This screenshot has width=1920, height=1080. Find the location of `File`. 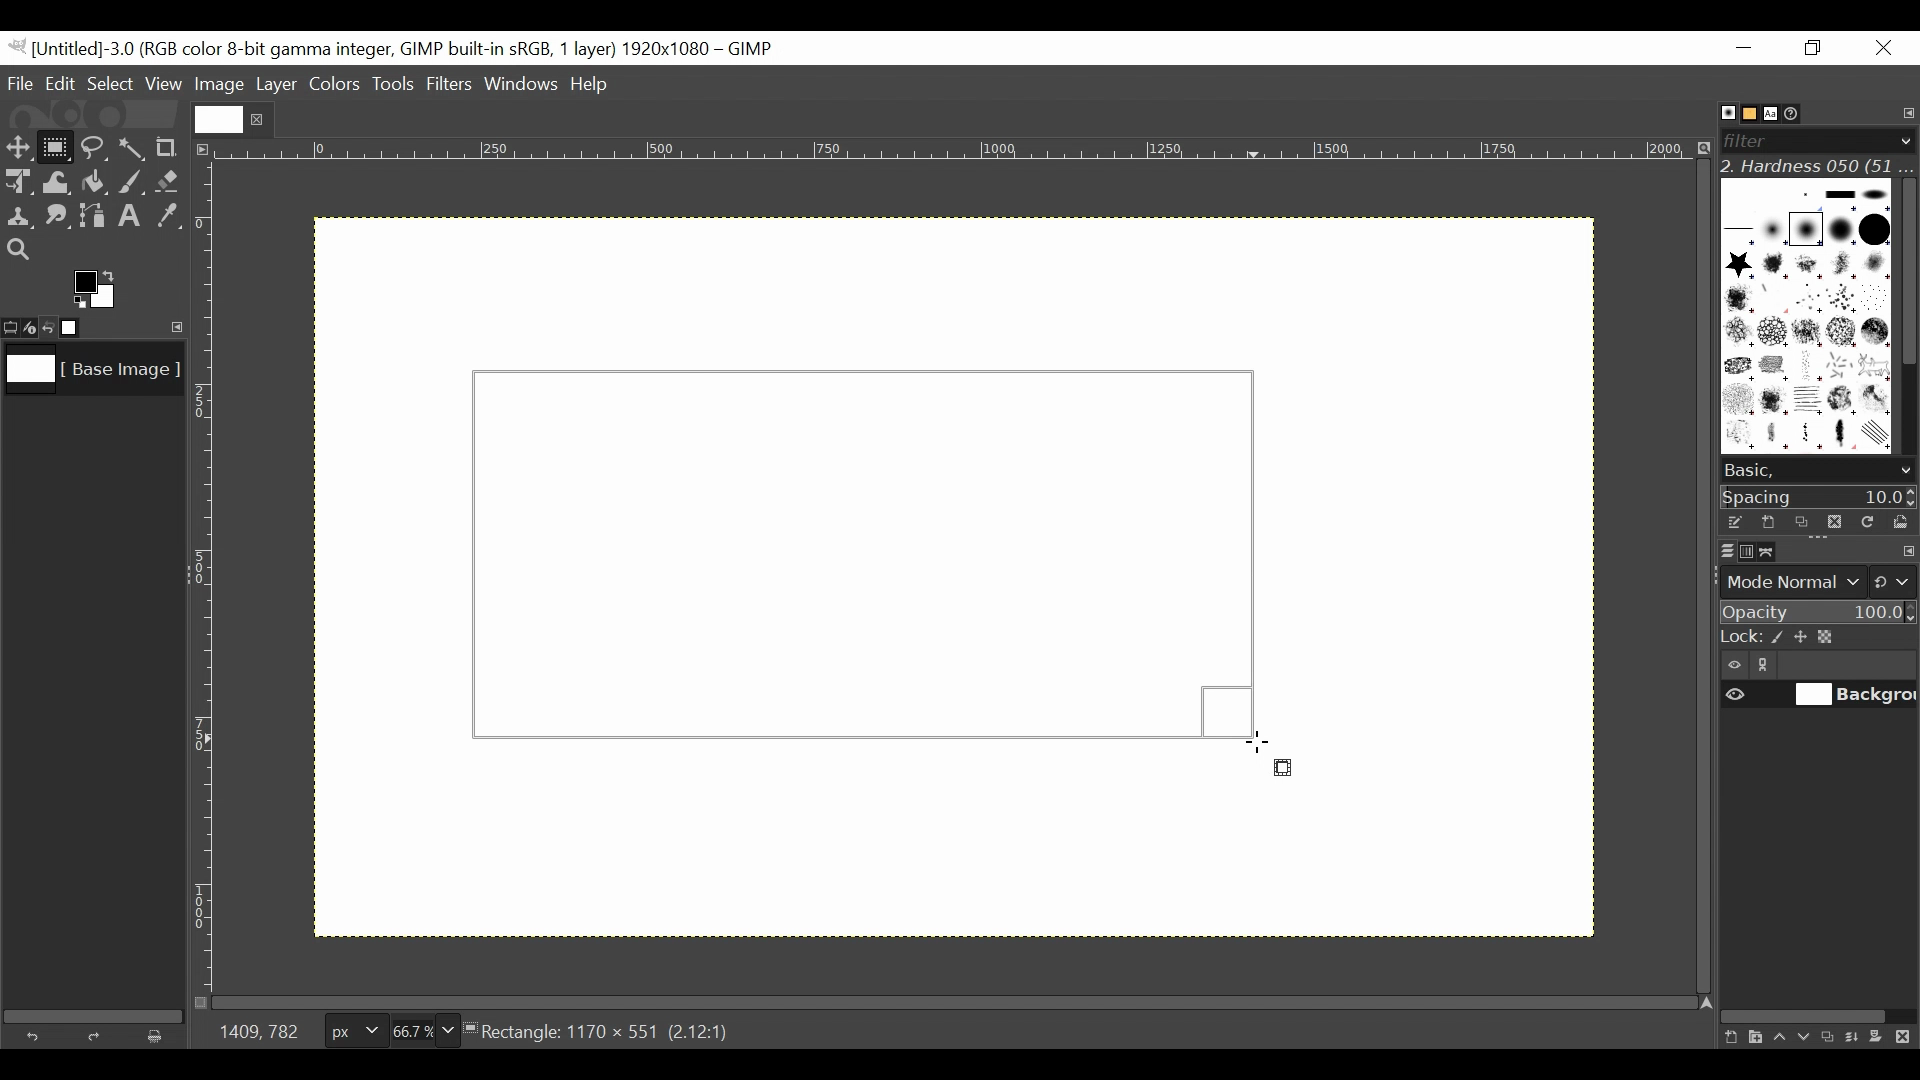

File is located at coordinates (22, 83).